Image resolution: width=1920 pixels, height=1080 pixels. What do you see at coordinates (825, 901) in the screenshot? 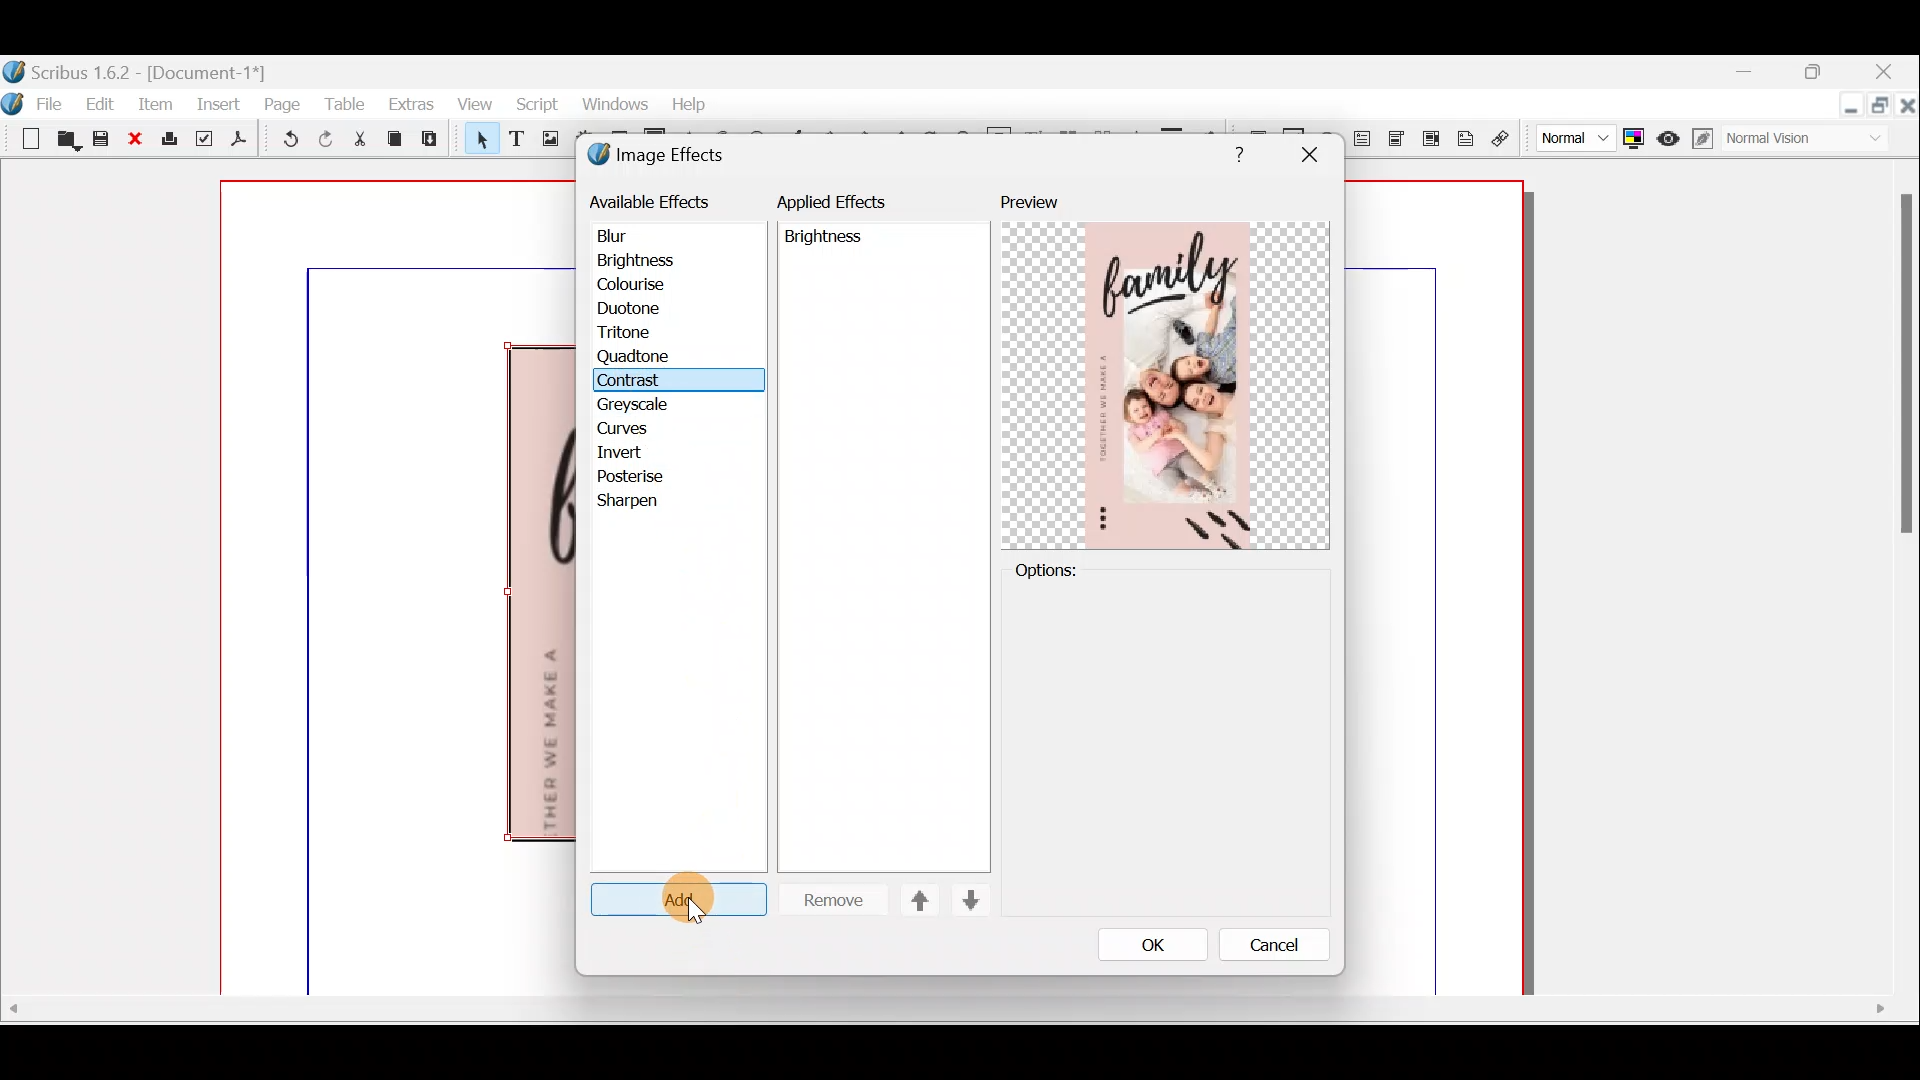
I see `Remove` at bounding box center [825, 901].